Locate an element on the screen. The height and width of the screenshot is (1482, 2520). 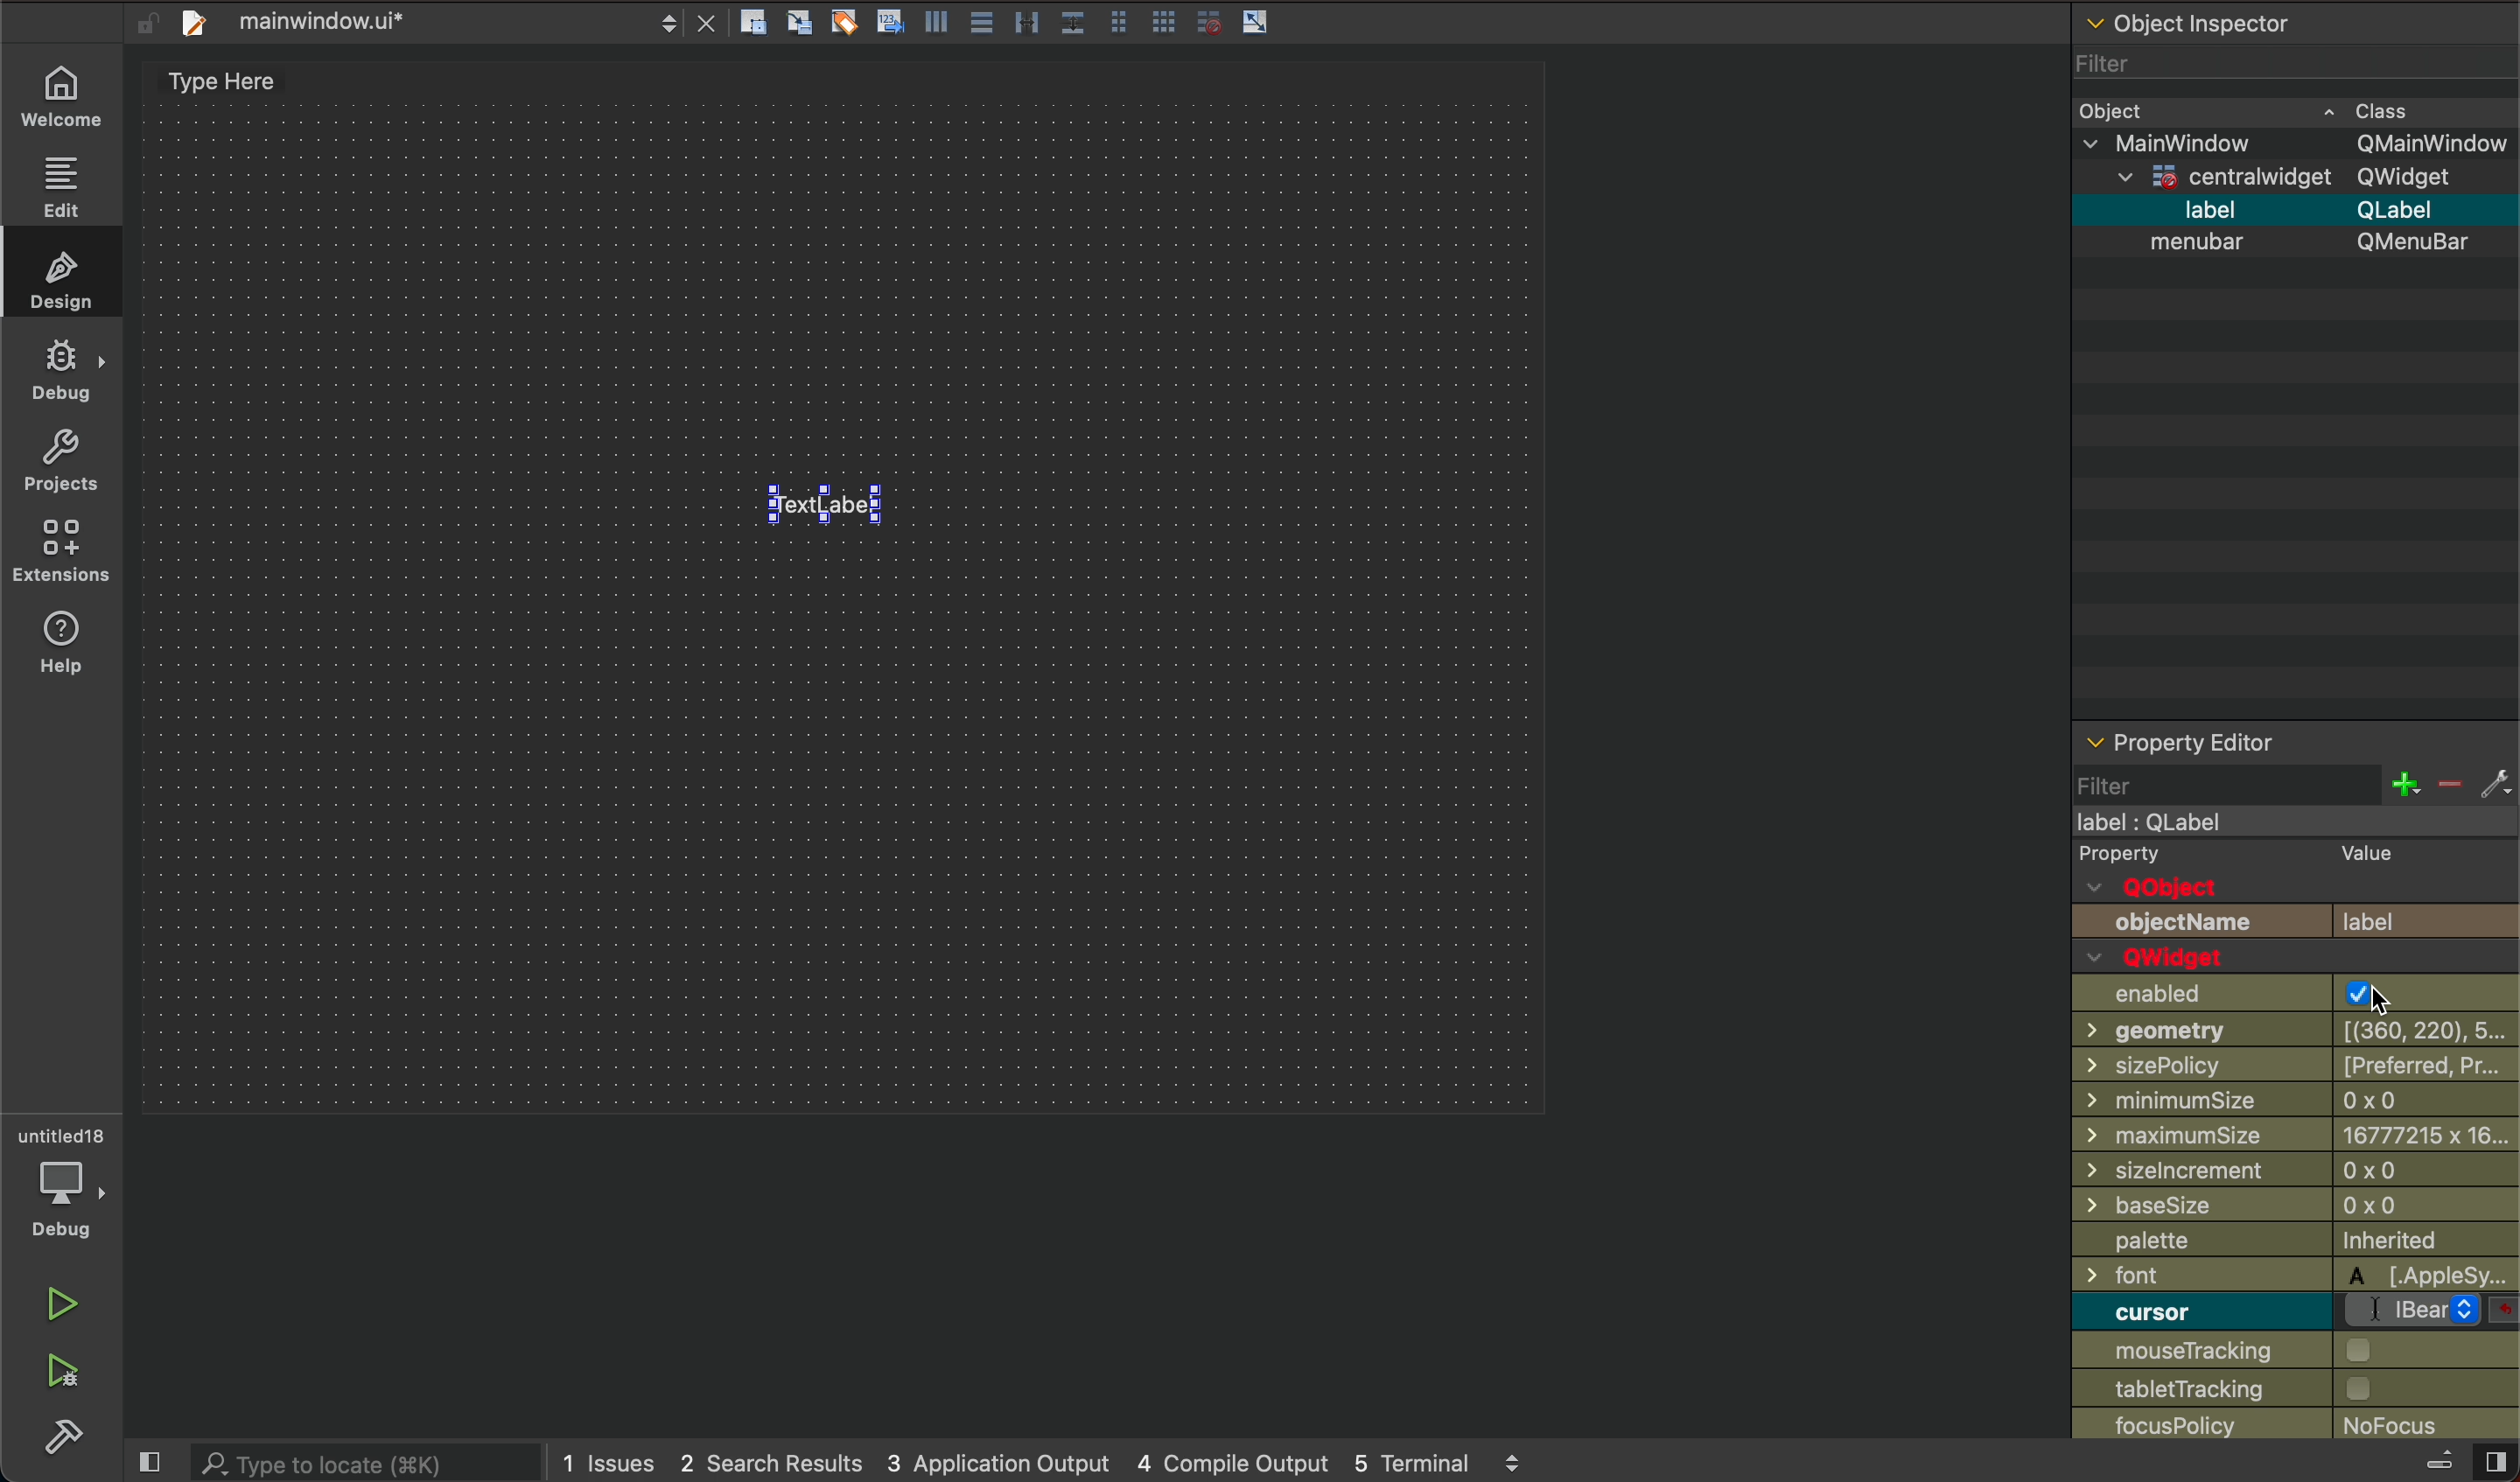
curosor is located at coordinates (2183, 1311).